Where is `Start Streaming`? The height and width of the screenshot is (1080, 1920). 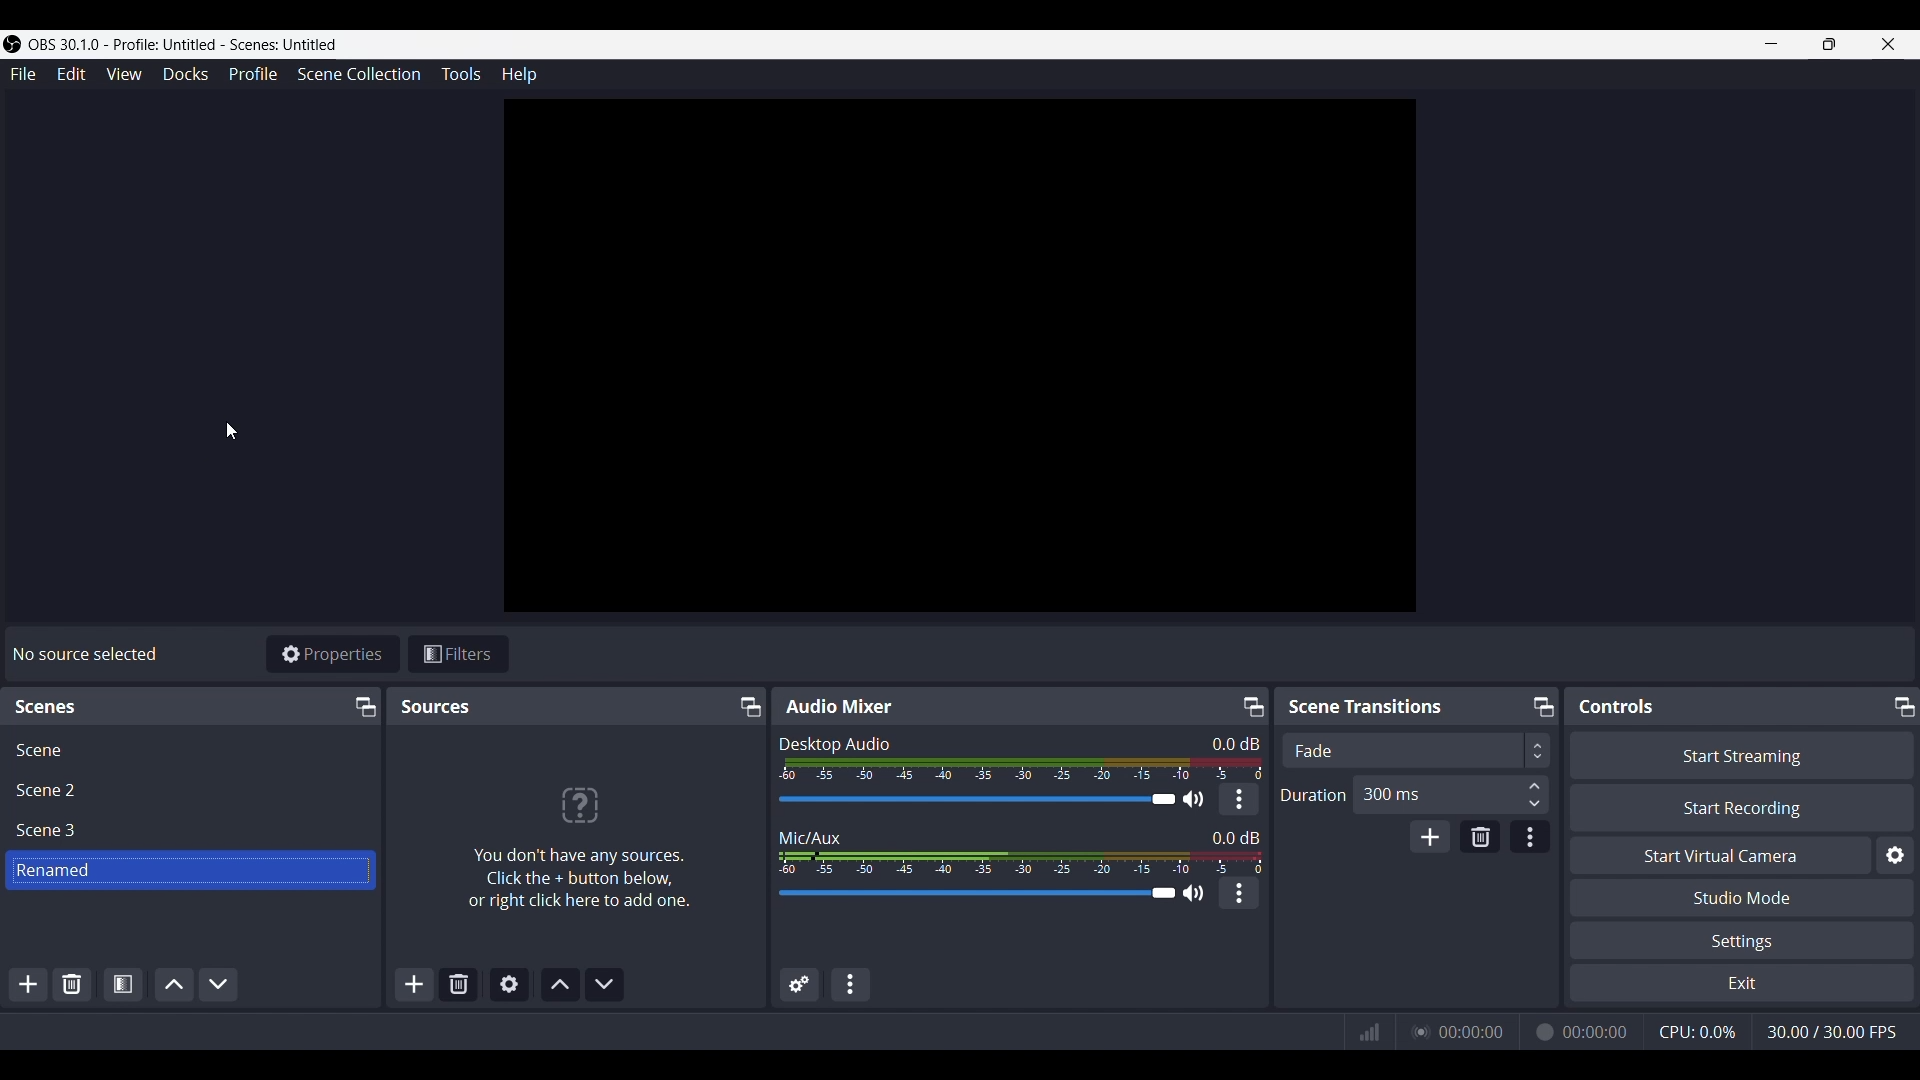
Start Streaming is located at coordinates (1741, 755).